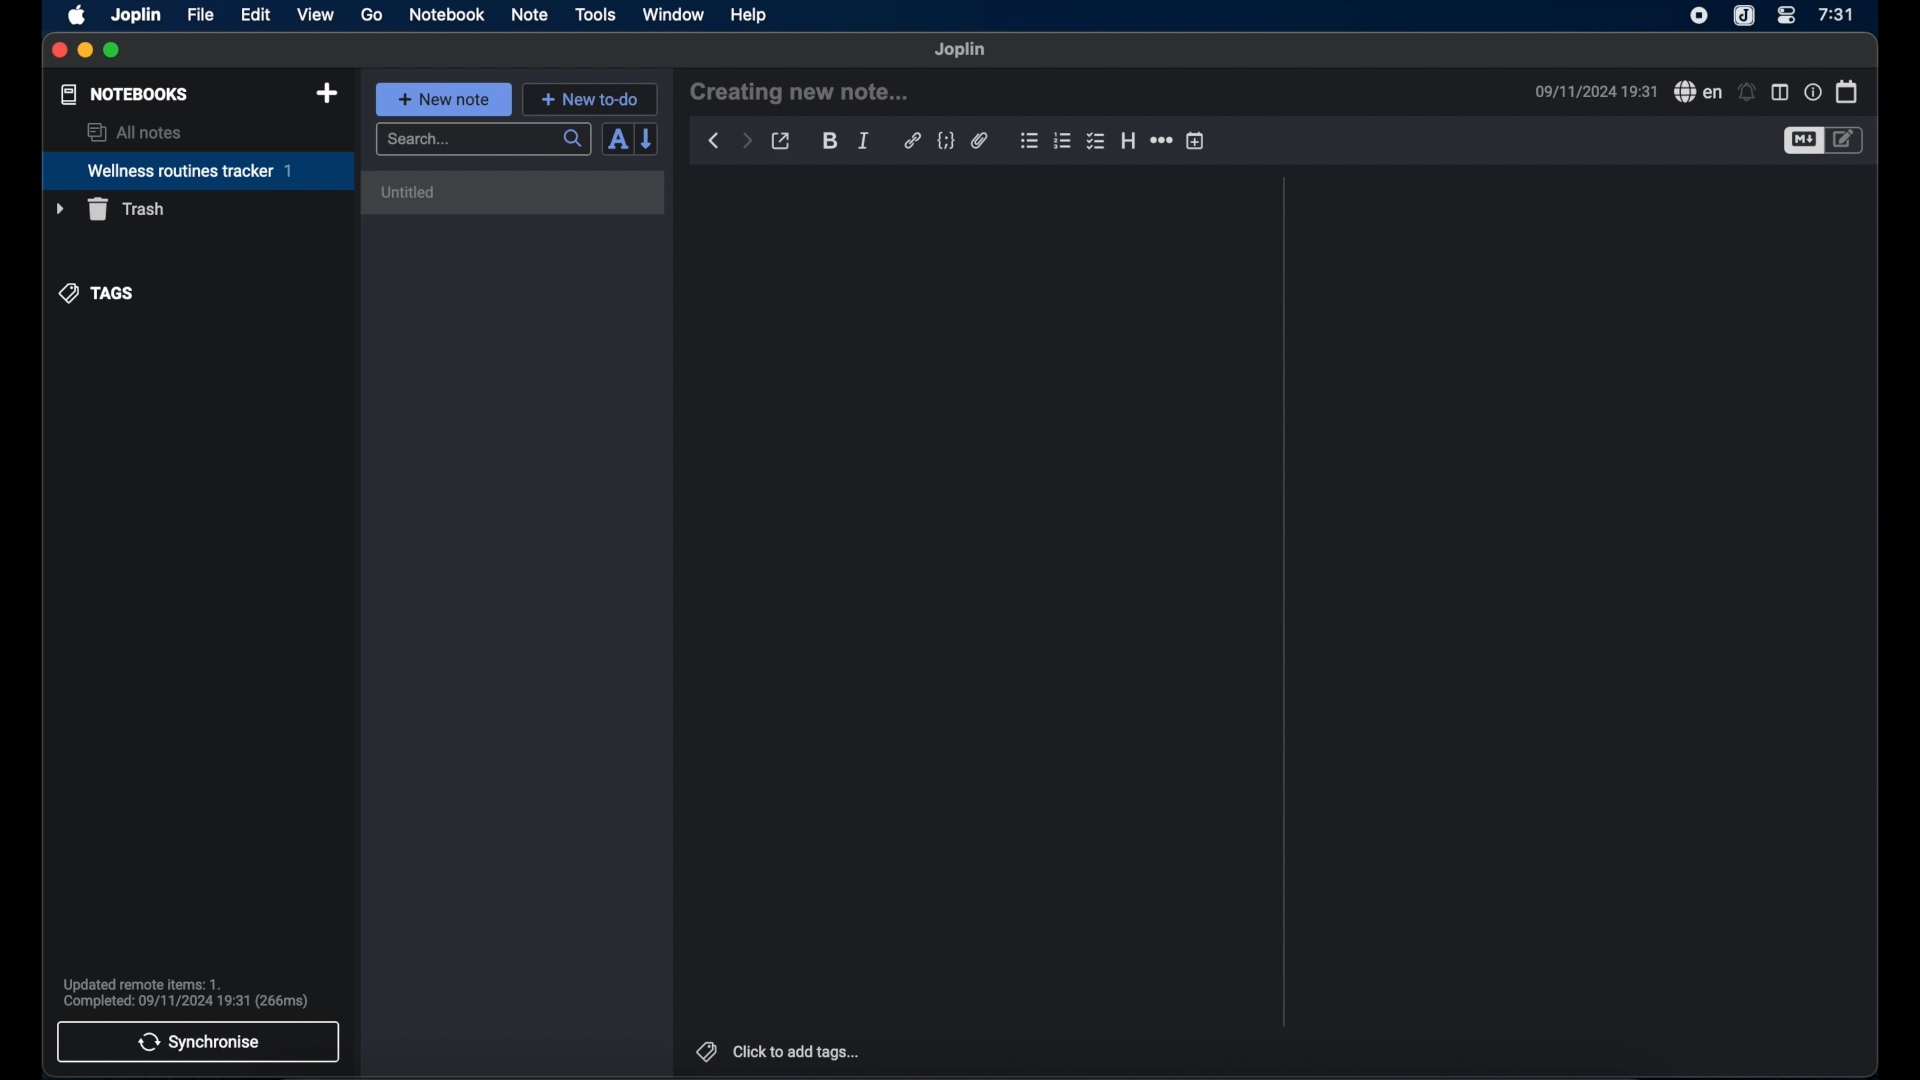 The width and height of the screenshot is (1920, 1080). Describe the element at coordinates (255, 15) in the screenshot. I see `edit` at that location.